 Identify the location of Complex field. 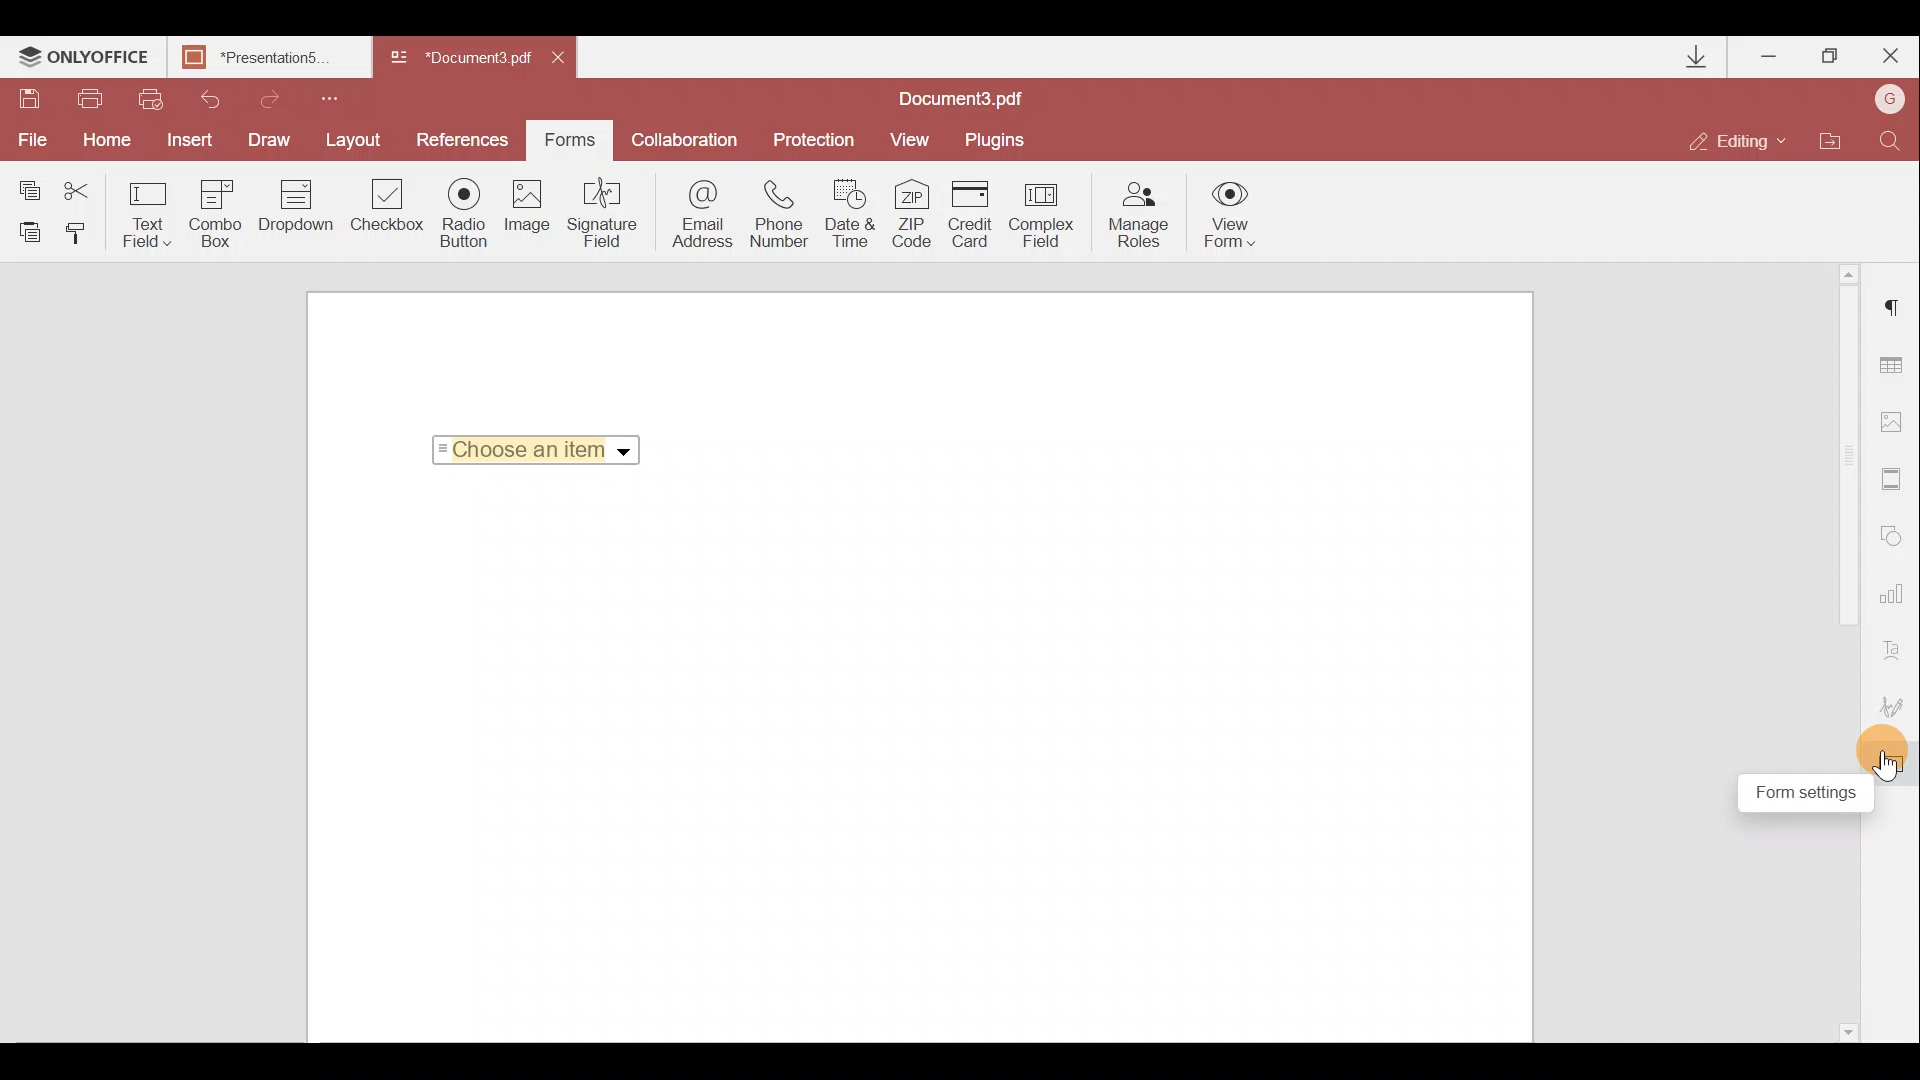
(1044, 214).